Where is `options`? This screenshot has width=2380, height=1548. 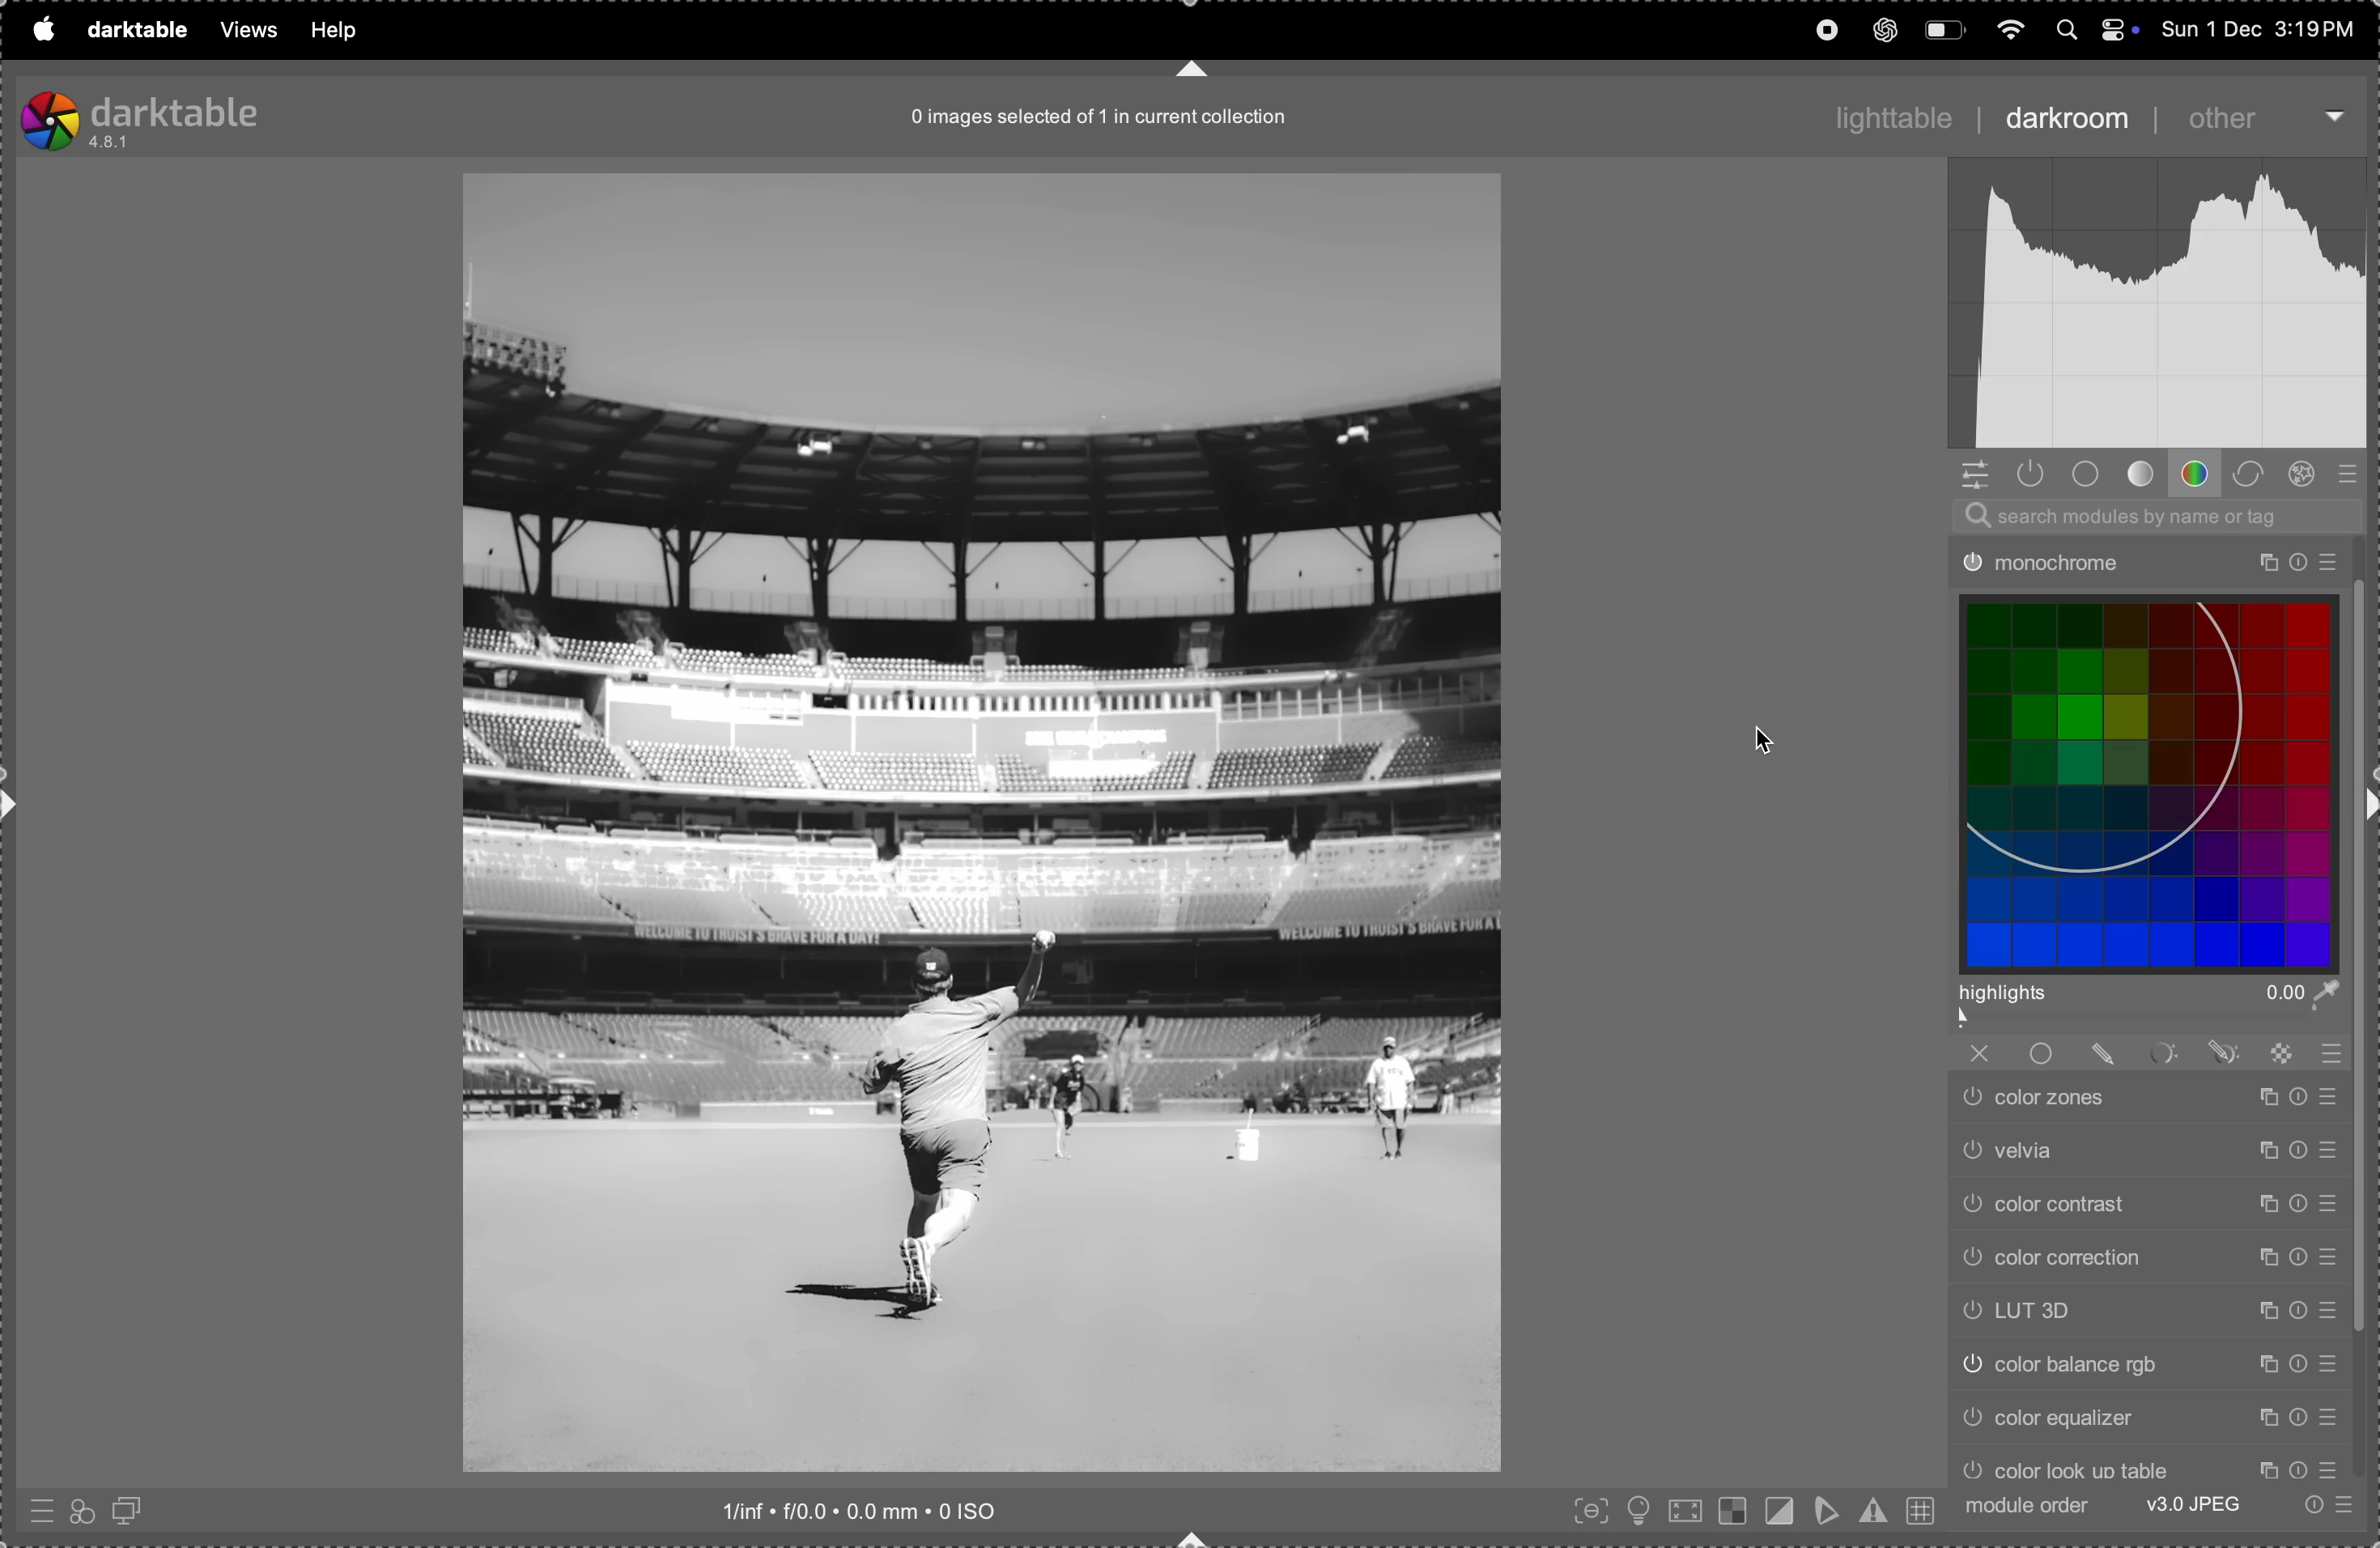
options is located at coordinates (2328, 1503).